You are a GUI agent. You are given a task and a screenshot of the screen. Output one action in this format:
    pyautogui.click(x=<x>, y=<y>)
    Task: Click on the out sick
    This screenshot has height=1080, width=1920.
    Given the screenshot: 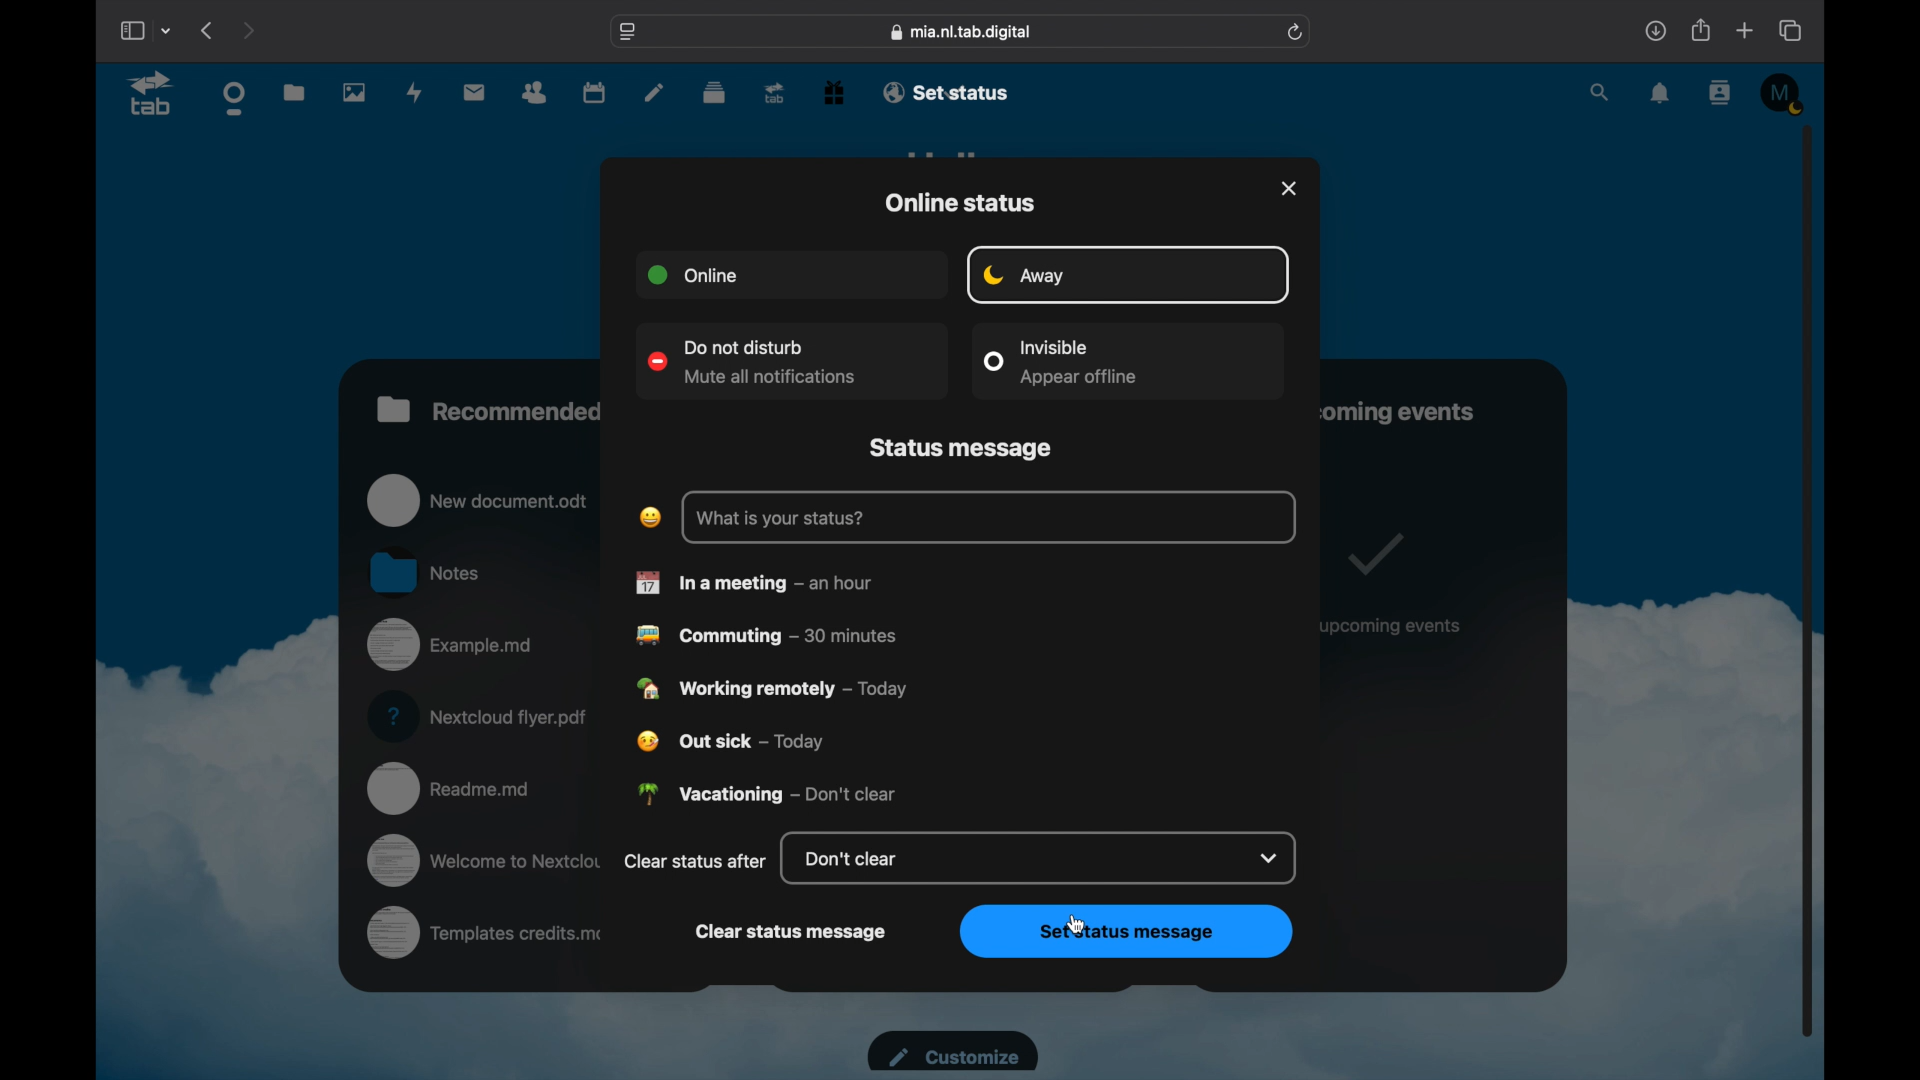 What is the action you would take?
    pyautogui.click(x=731, y=742)
    